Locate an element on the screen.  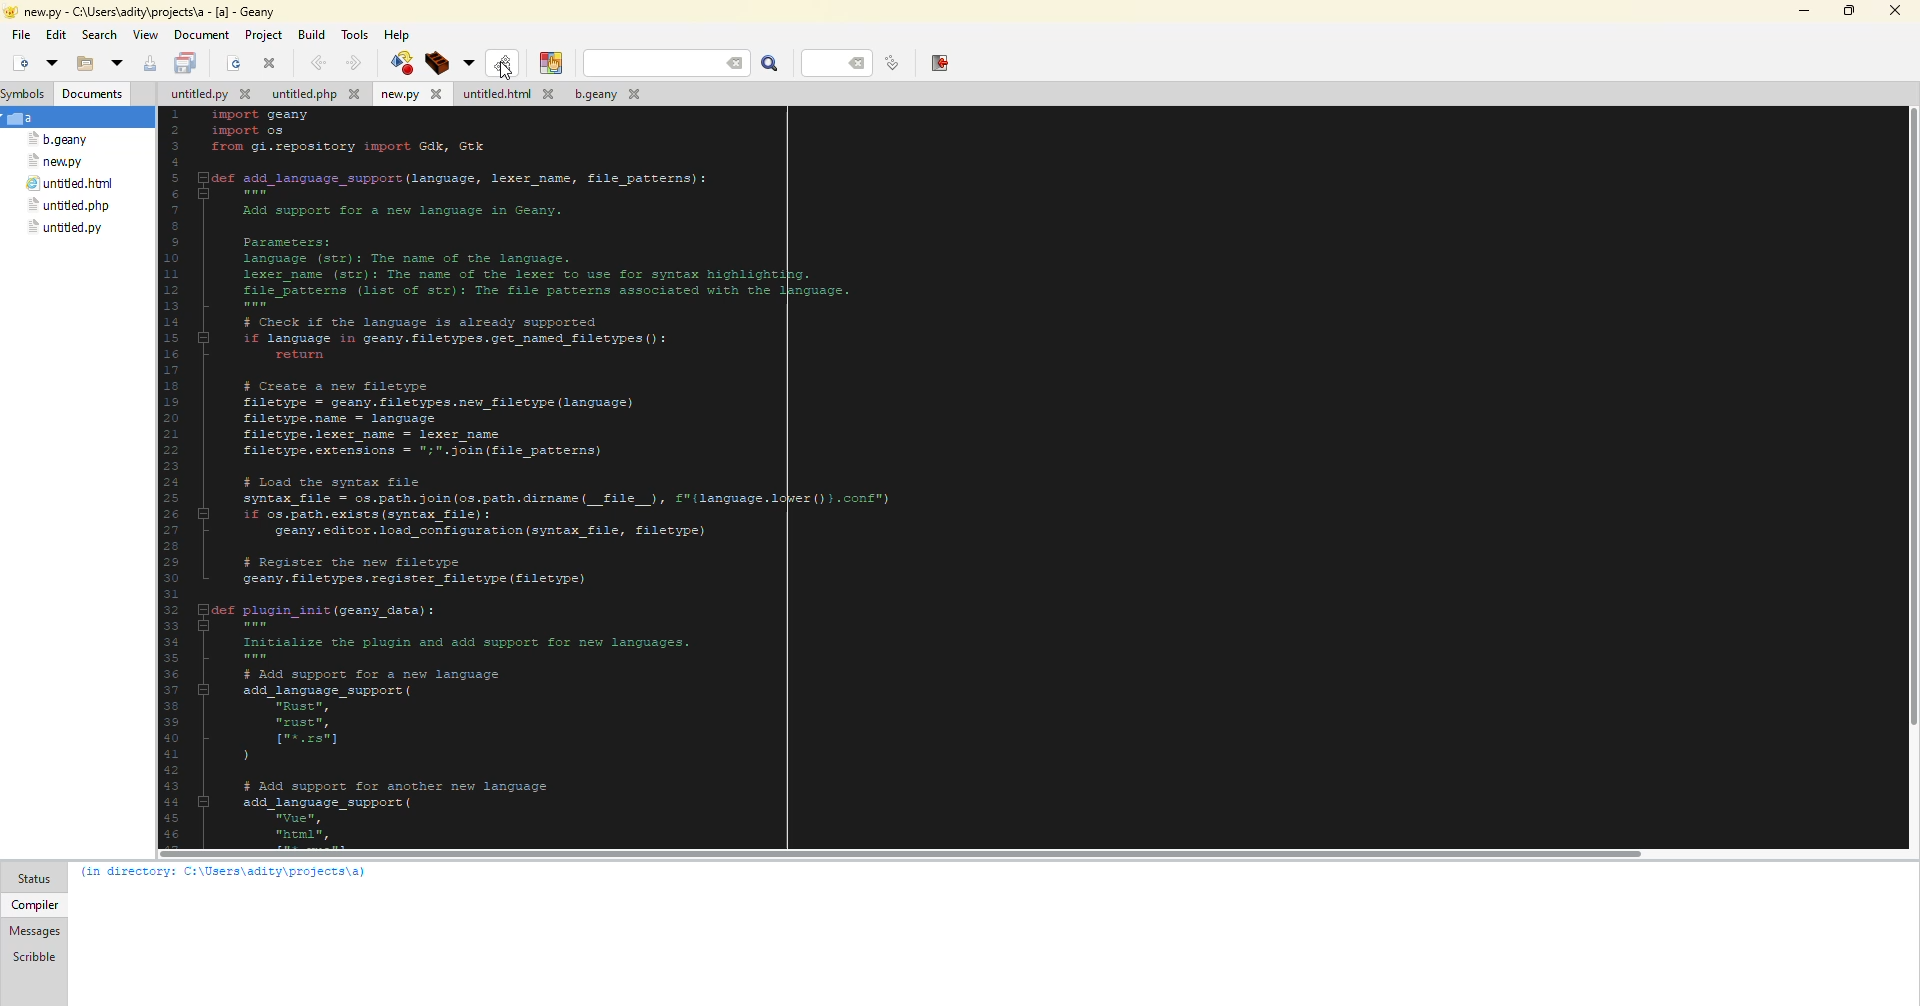
compile is located at coordinates (400, 62).